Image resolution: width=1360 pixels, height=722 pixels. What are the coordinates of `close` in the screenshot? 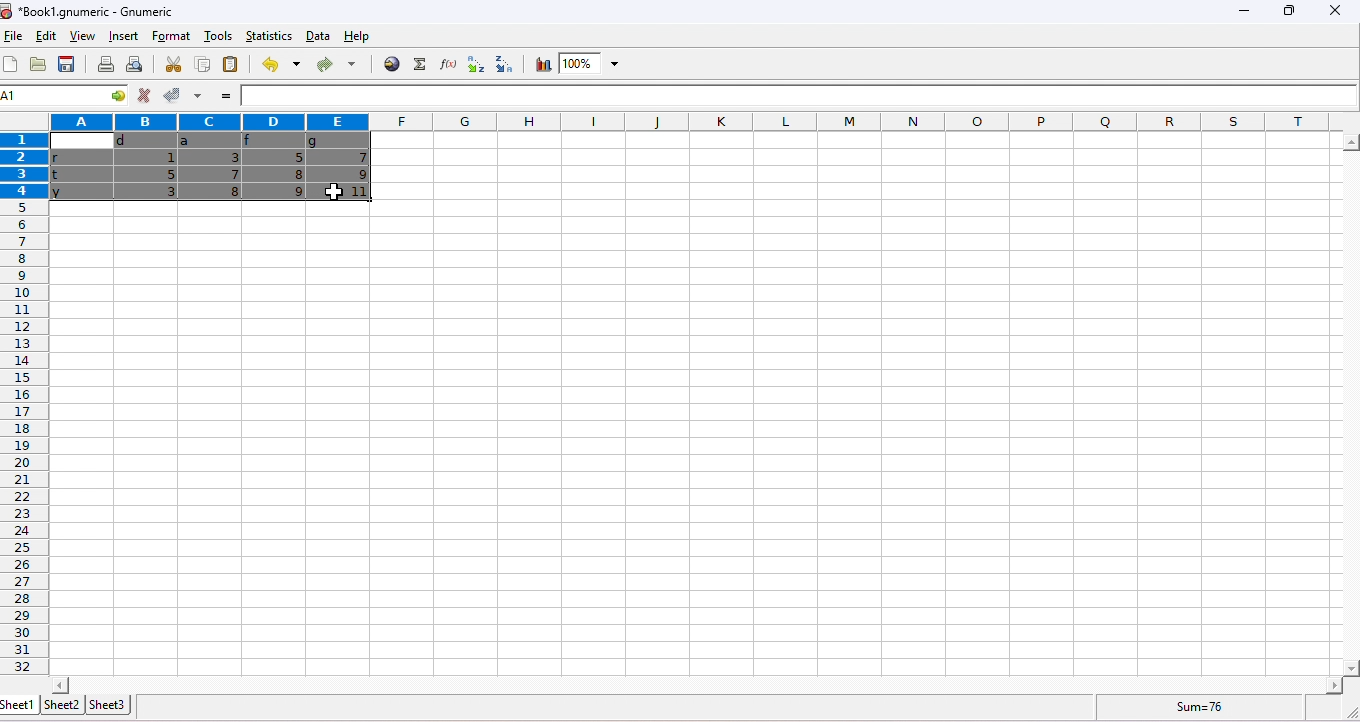 It's located at (1334, 11).